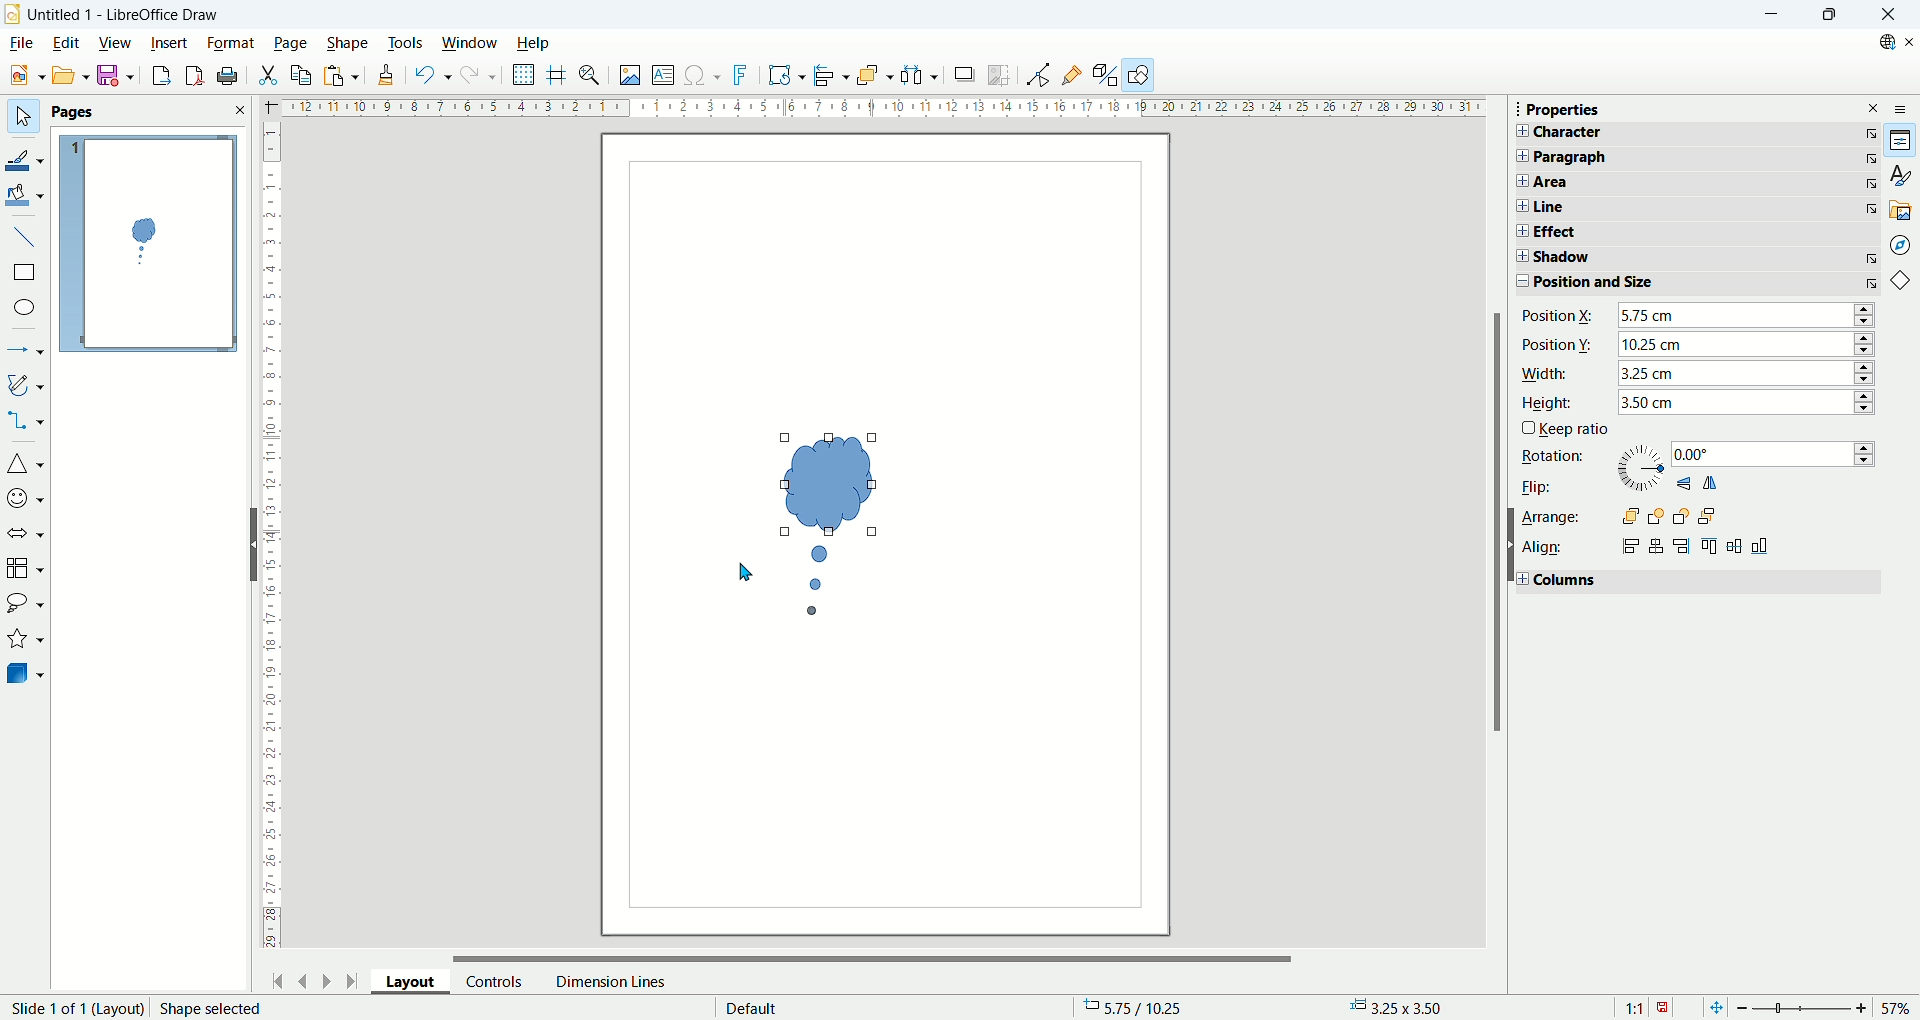 This screenshot has width=1920, height=1020. What do you see at coordinates (20, 43) in the screenshot?
I see `file` at bounding box center [20, 43].